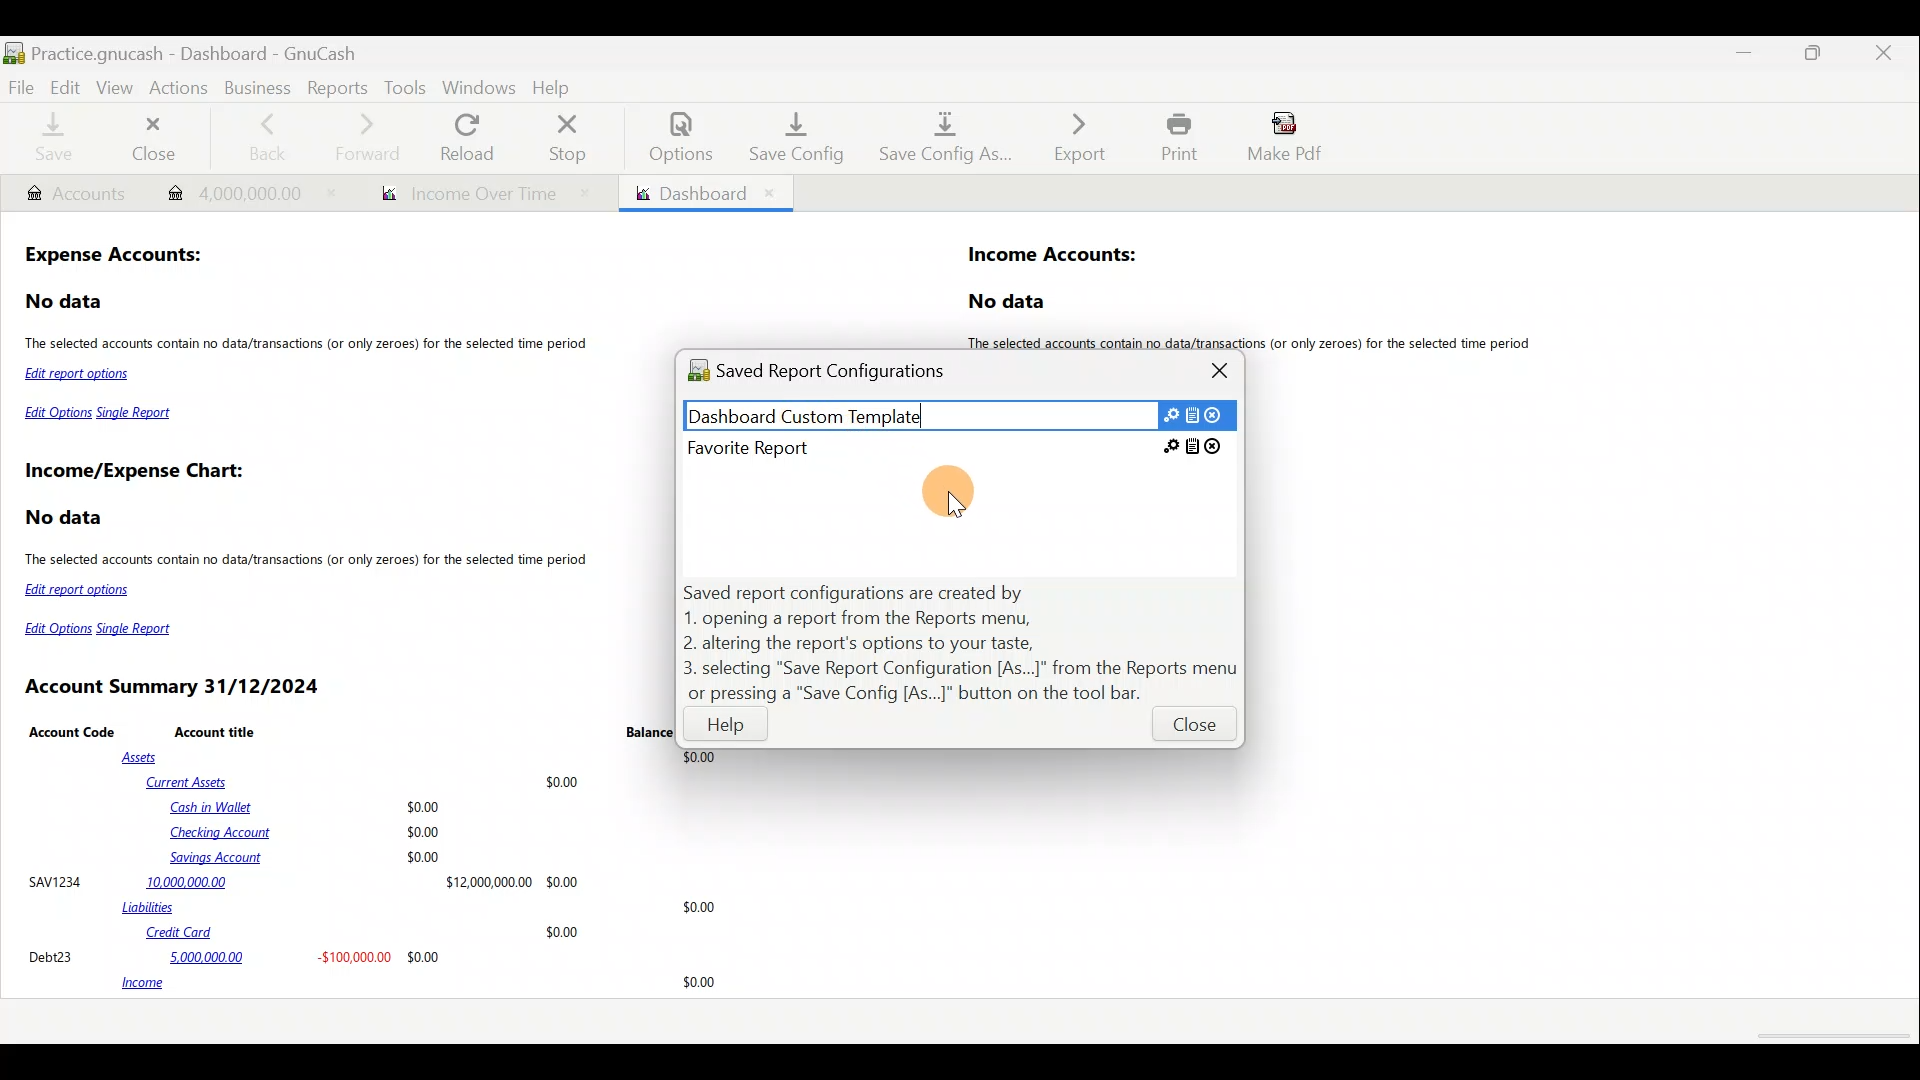  I want to click on Make pdf, so click(1291, 140).